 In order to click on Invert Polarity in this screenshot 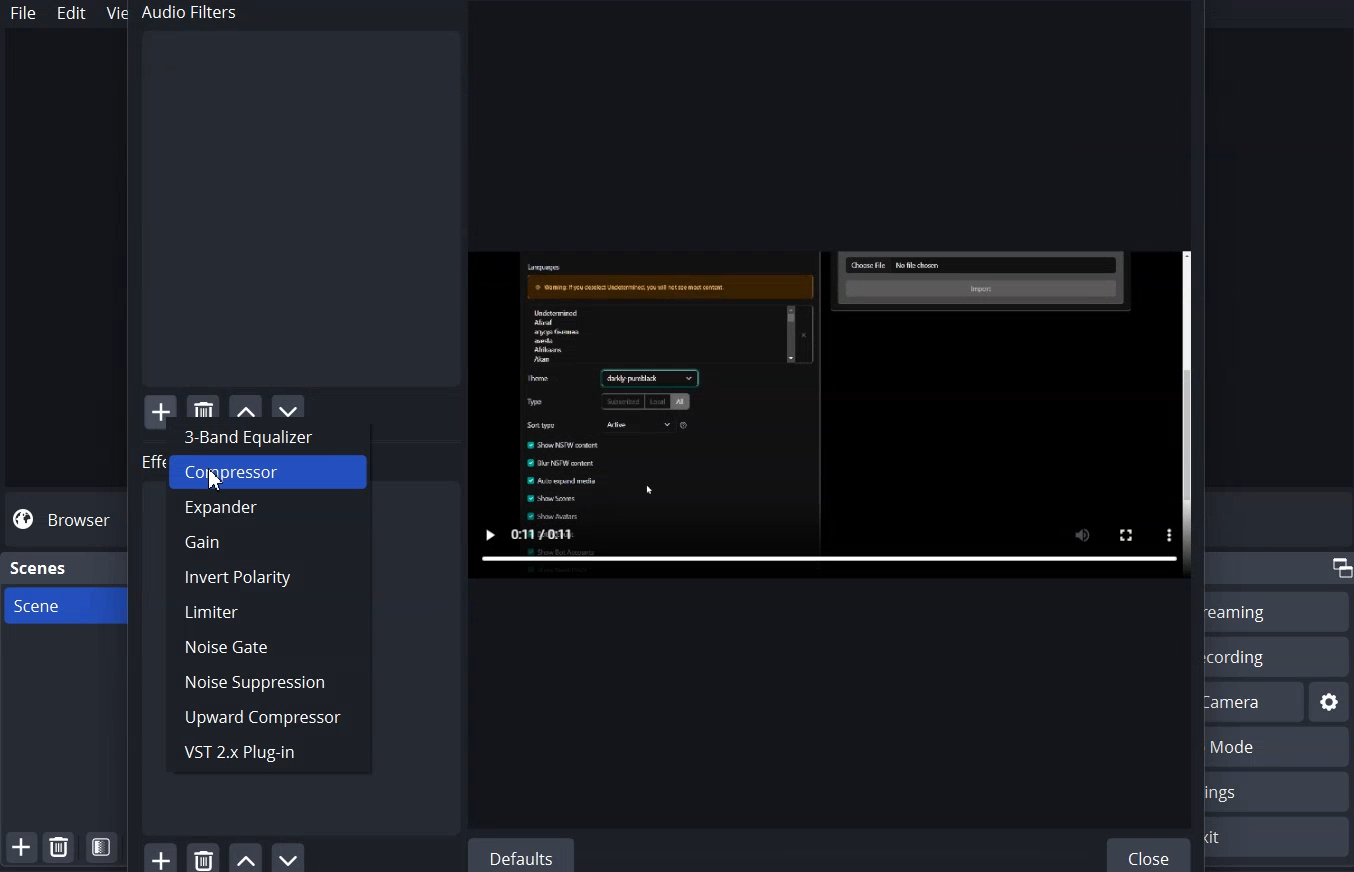, I will do `click(268, 576)`.